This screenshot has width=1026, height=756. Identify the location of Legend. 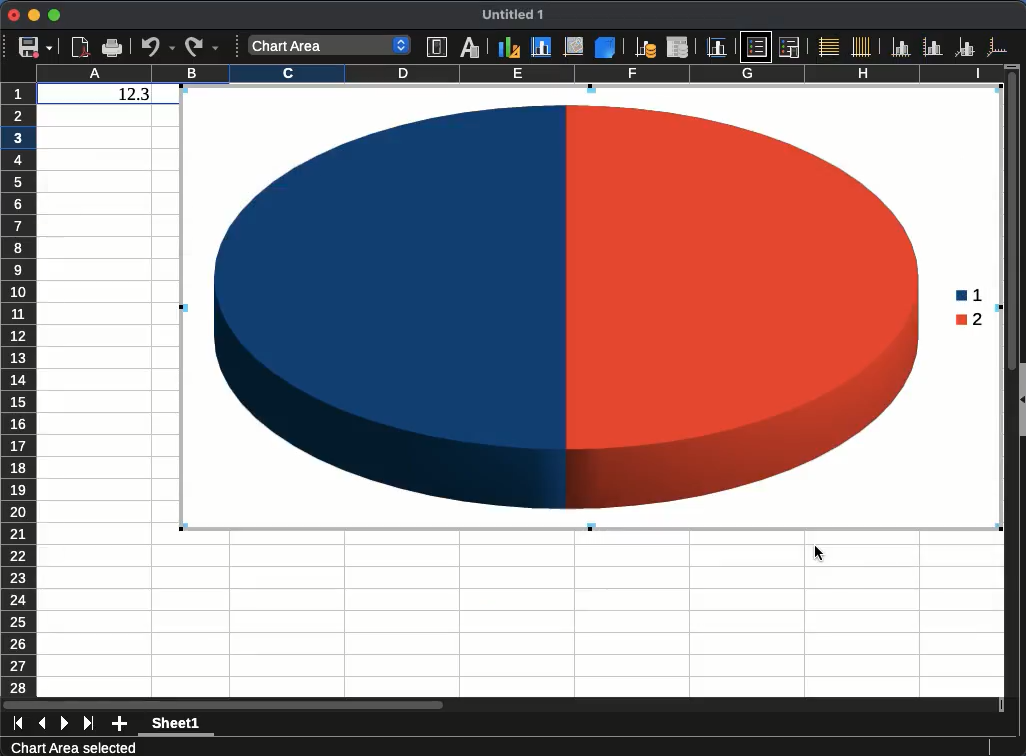
(789, 47).